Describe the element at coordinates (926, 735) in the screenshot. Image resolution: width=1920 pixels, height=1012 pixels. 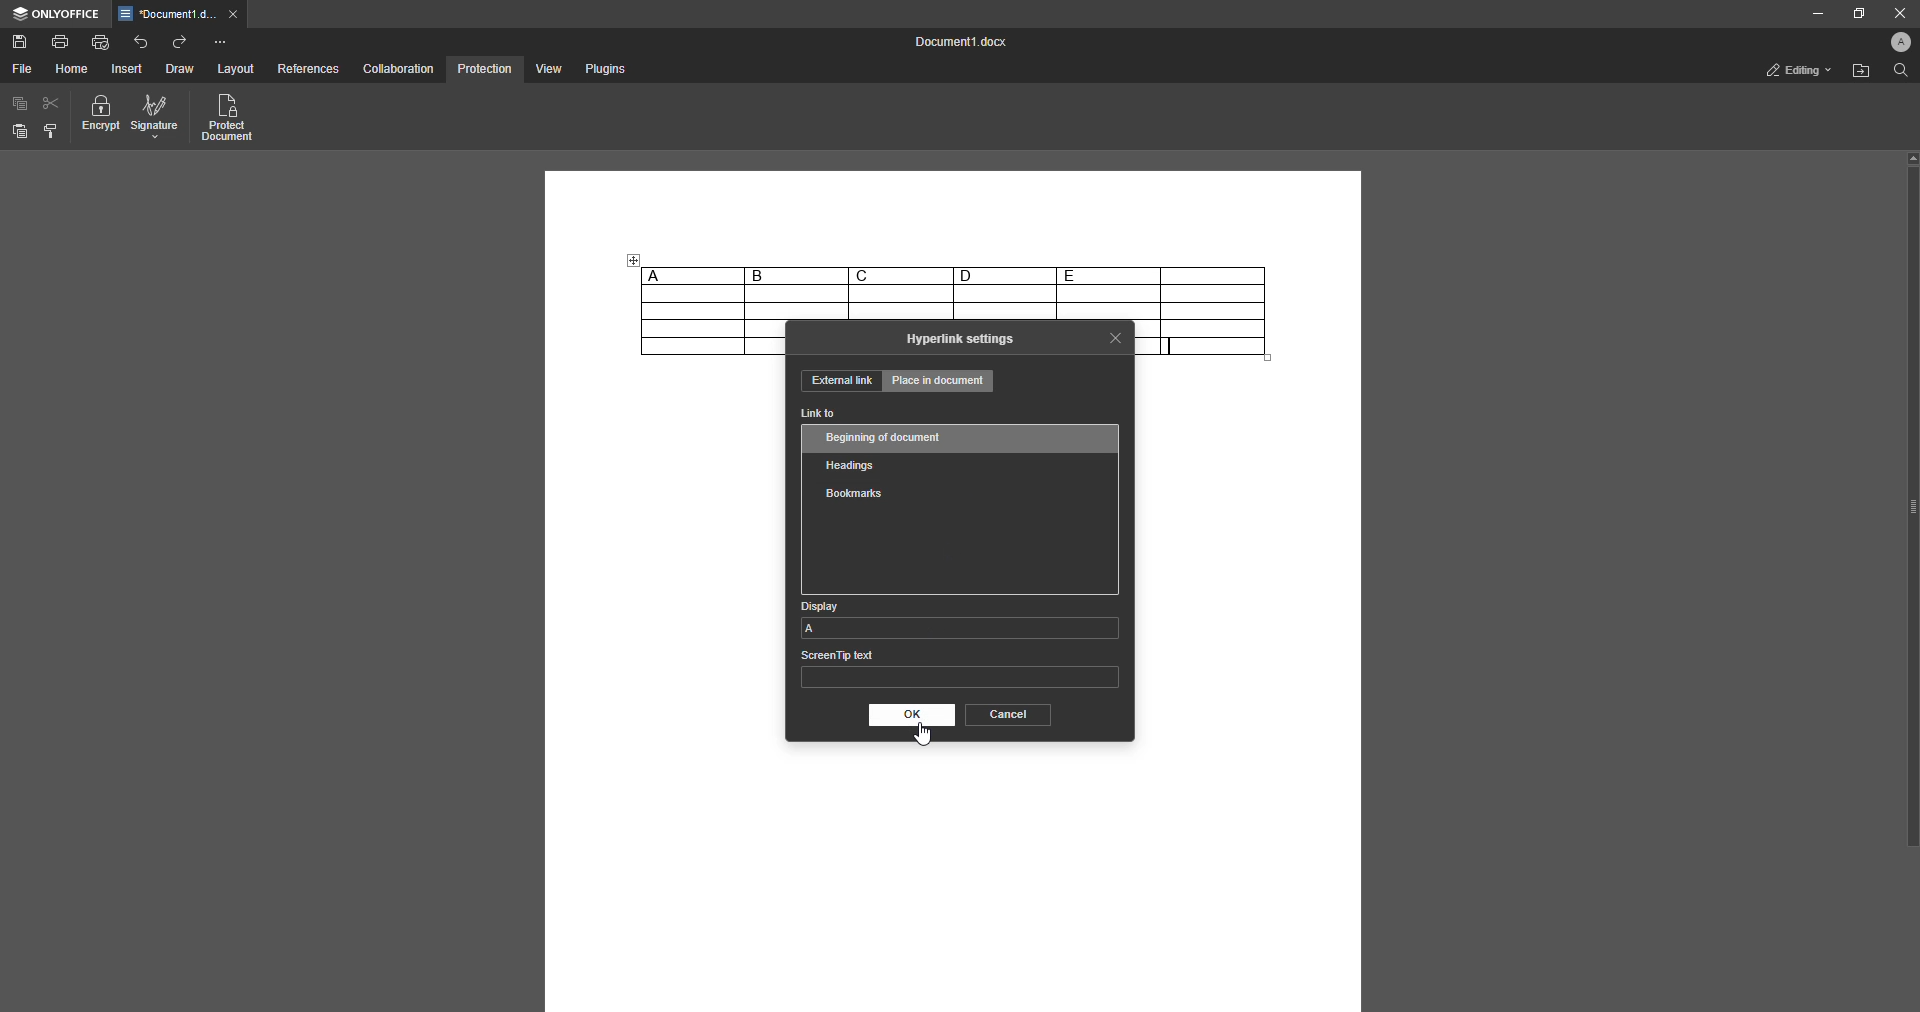
I see `Cursor` at that location.